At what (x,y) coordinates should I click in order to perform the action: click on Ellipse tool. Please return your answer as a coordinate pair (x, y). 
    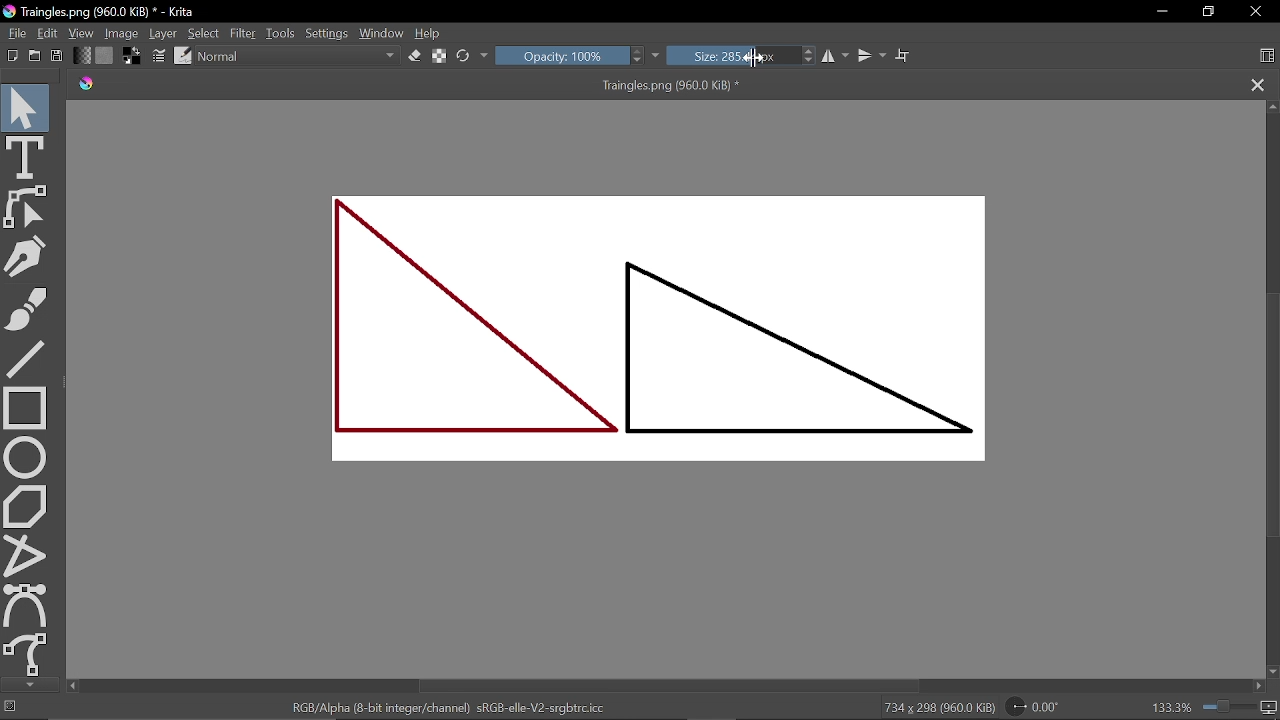
    Looking at the image, I should click on (26, 457).